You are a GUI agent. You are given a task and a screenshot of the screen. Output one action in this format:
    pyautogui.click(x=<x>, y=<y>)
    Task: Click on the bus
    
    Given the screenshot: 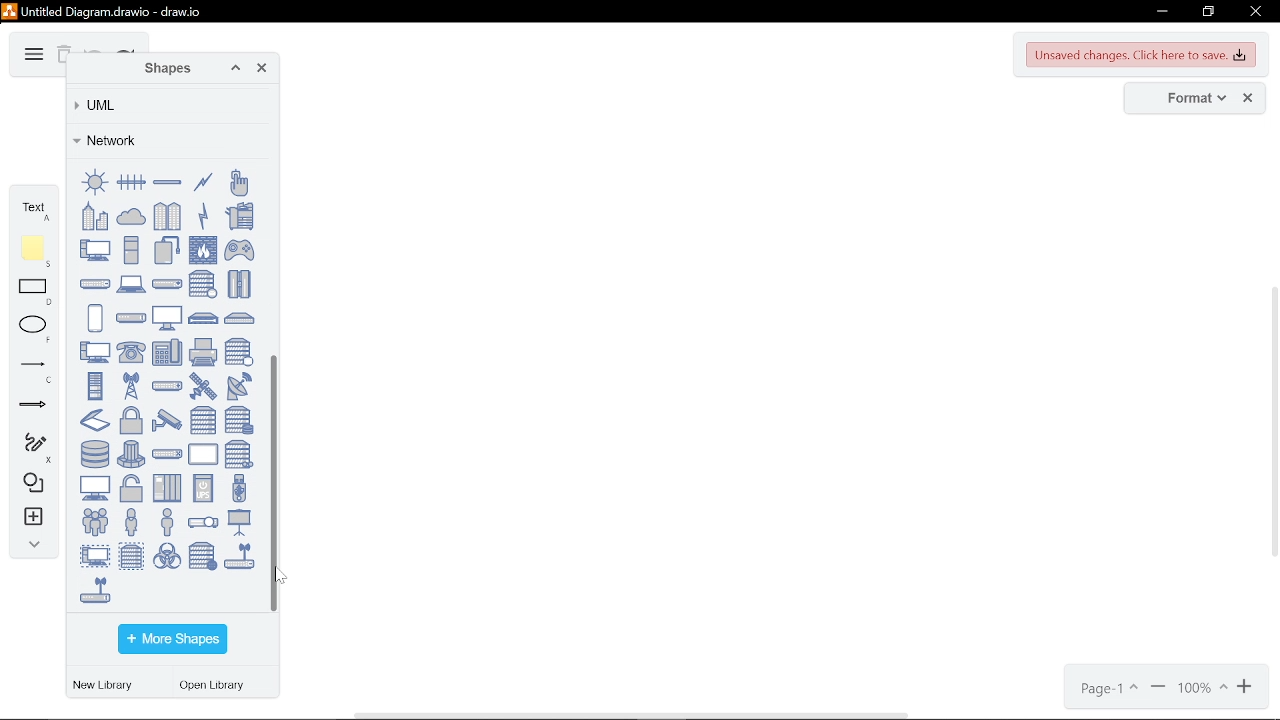 What is the action you would take?
    pyautogui.click(x=167, y=182)
    